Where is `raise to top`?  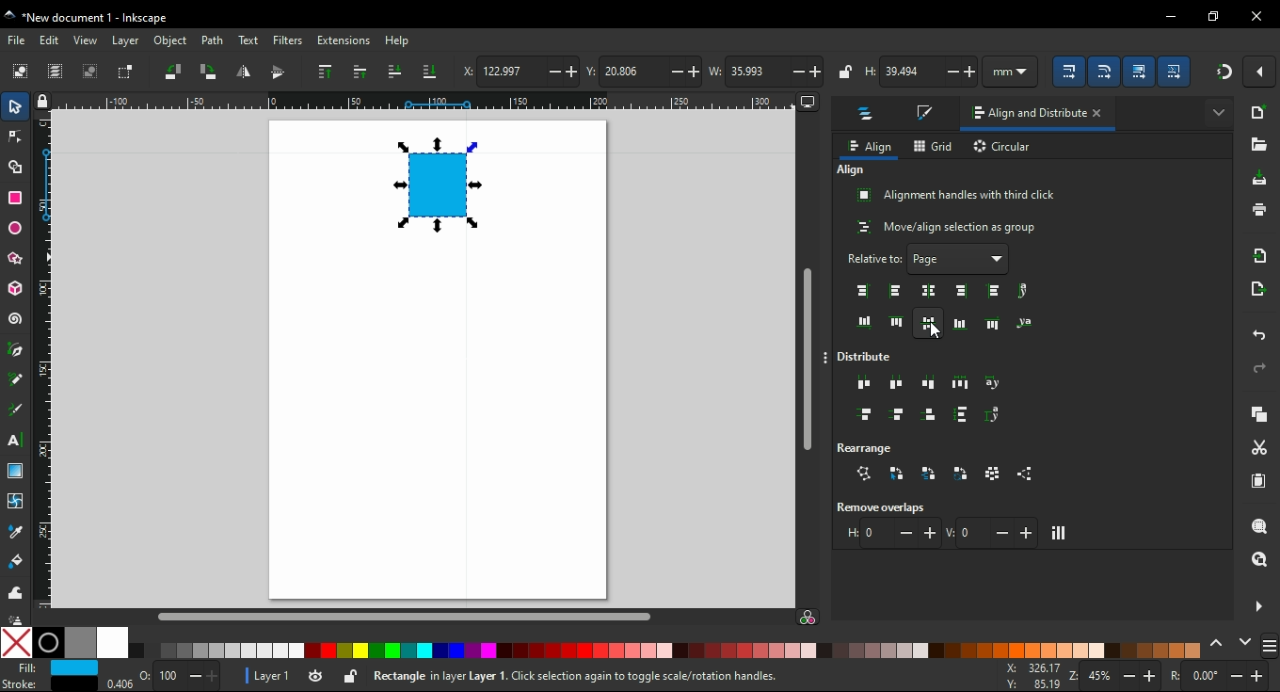 raise to top is located at coordinates (326, 71).